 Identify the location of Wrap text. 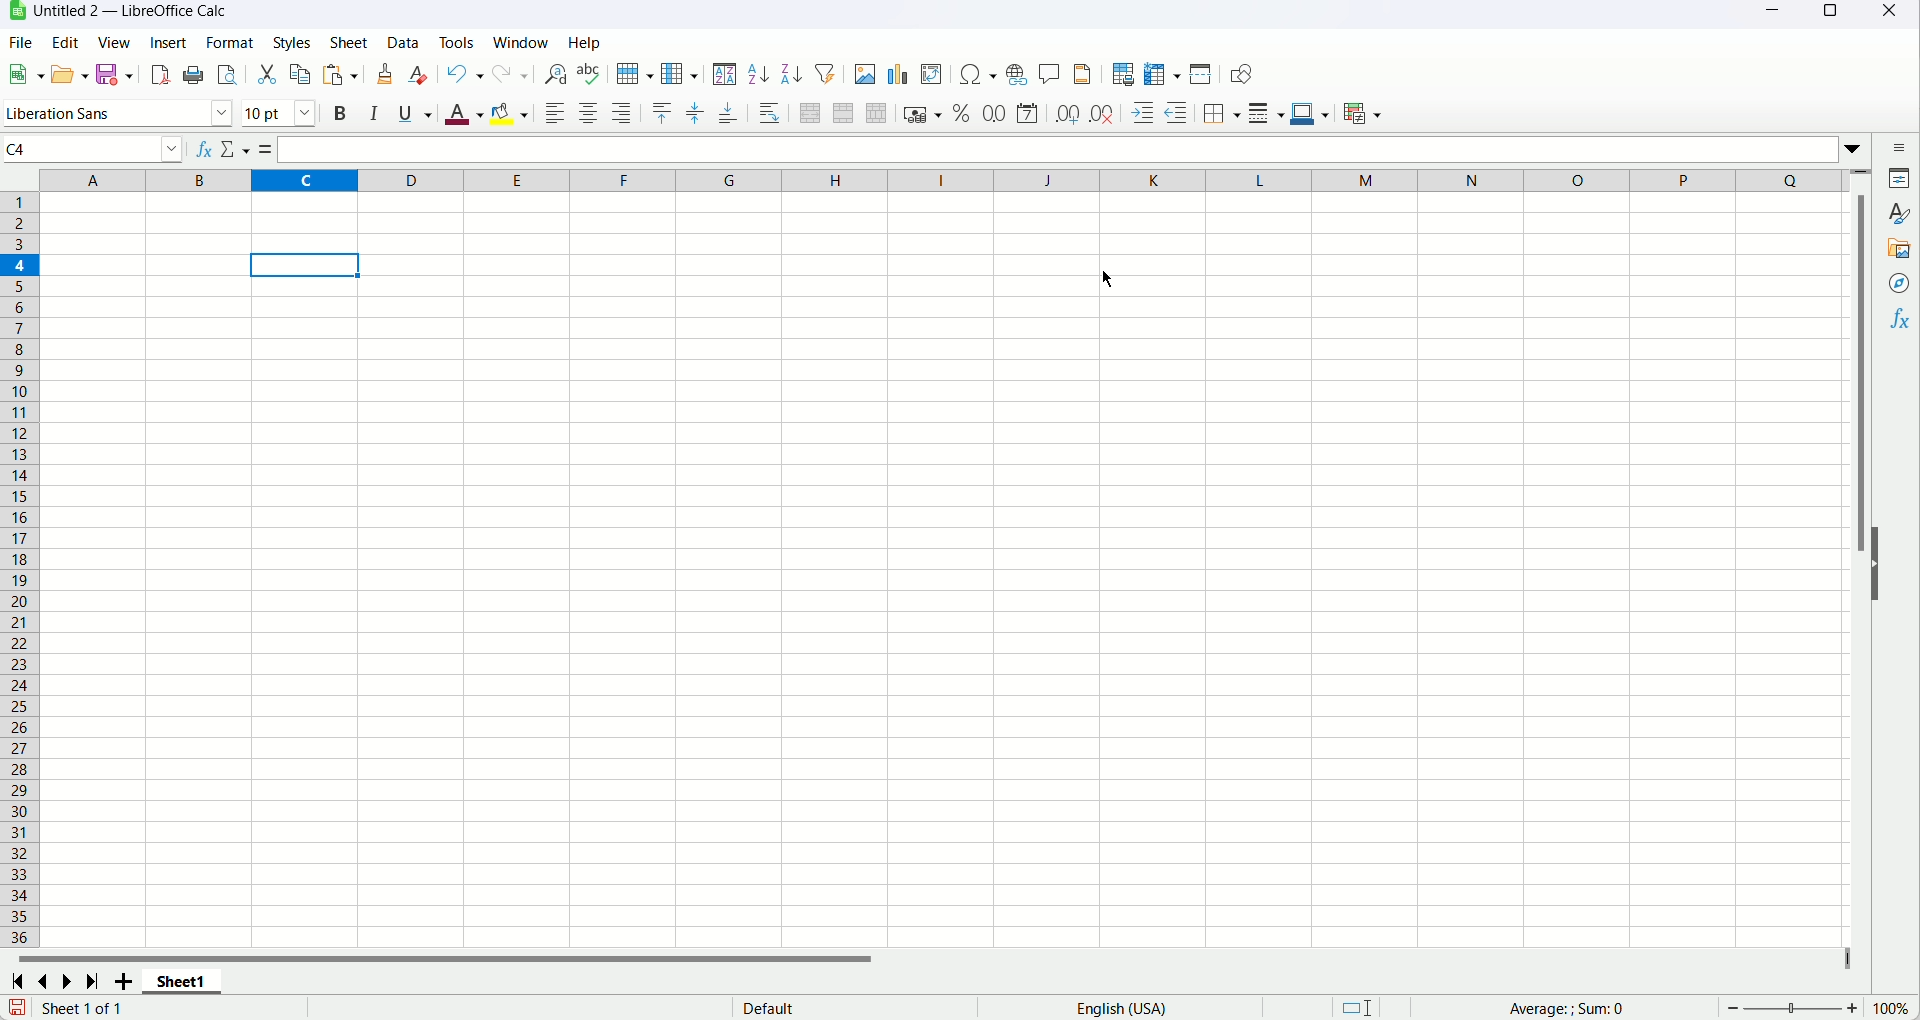
(769, 113).